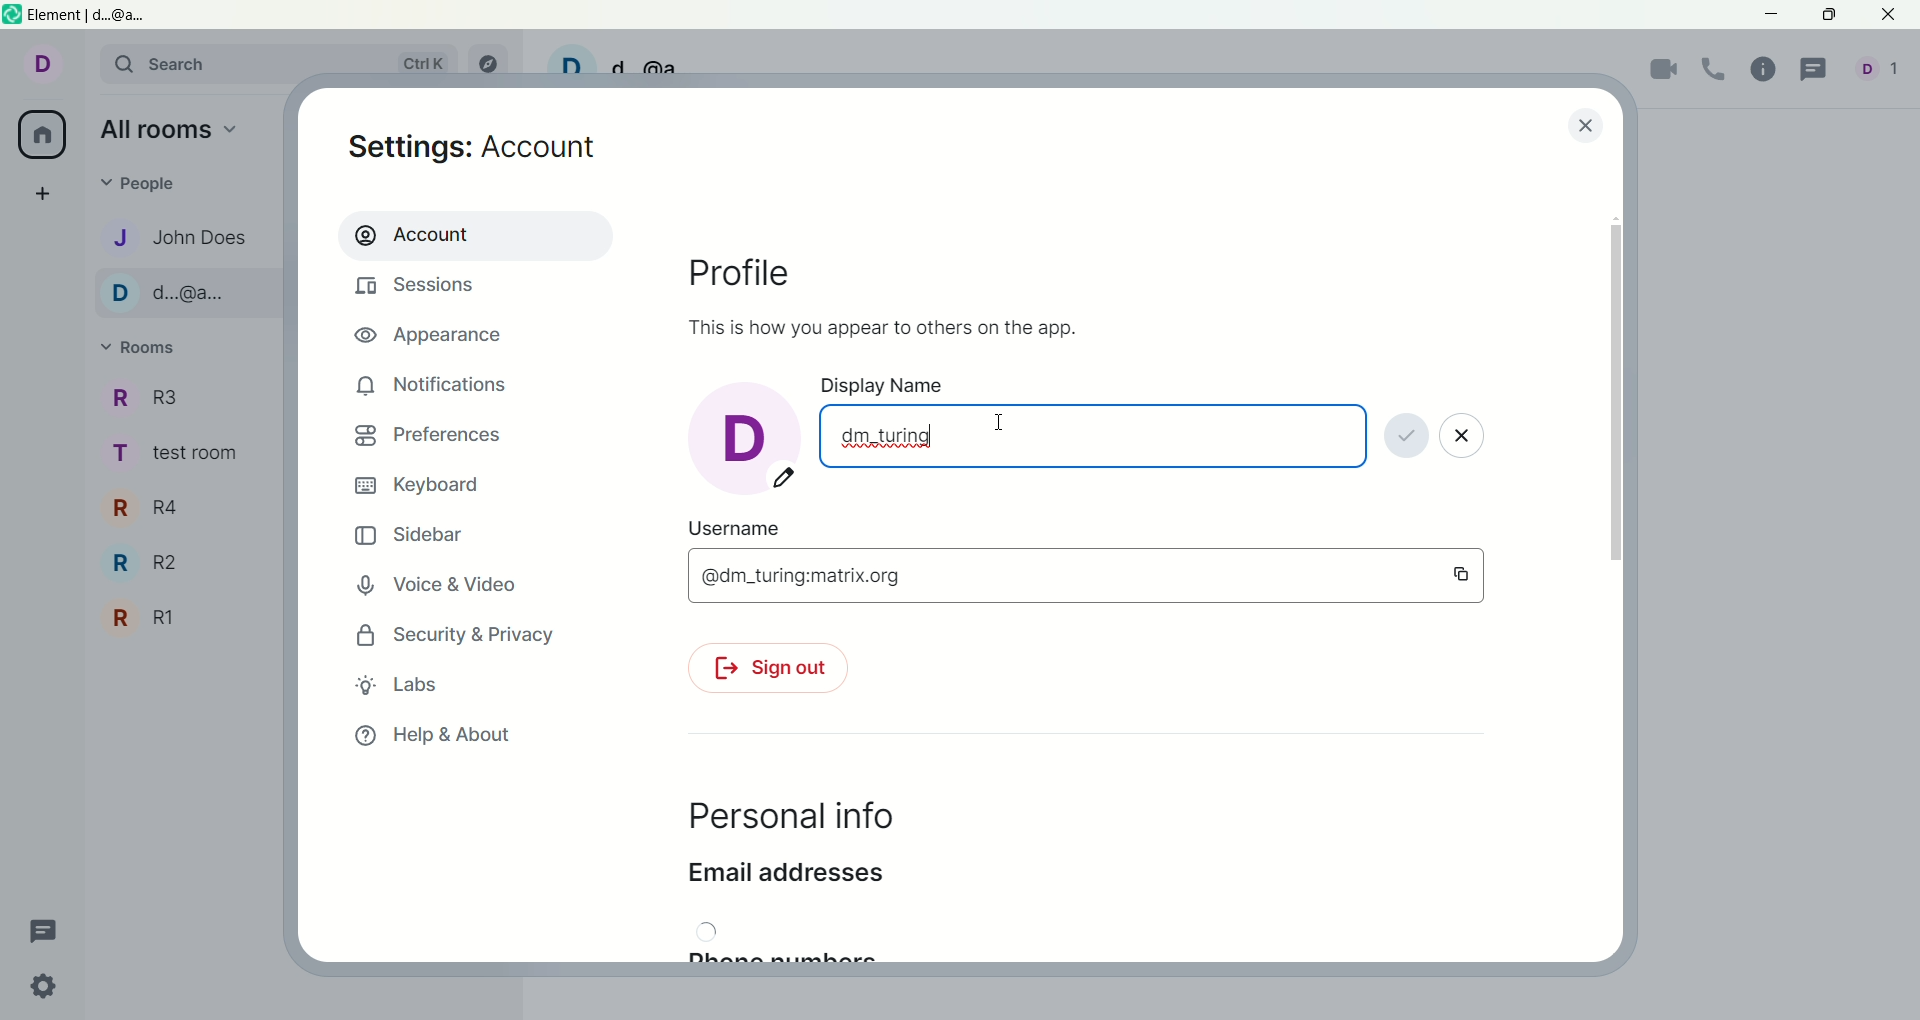  What do you see at coordinates (494, 63) in the screenshot?
I see `explore rooms` at bounding box center [494, 63].